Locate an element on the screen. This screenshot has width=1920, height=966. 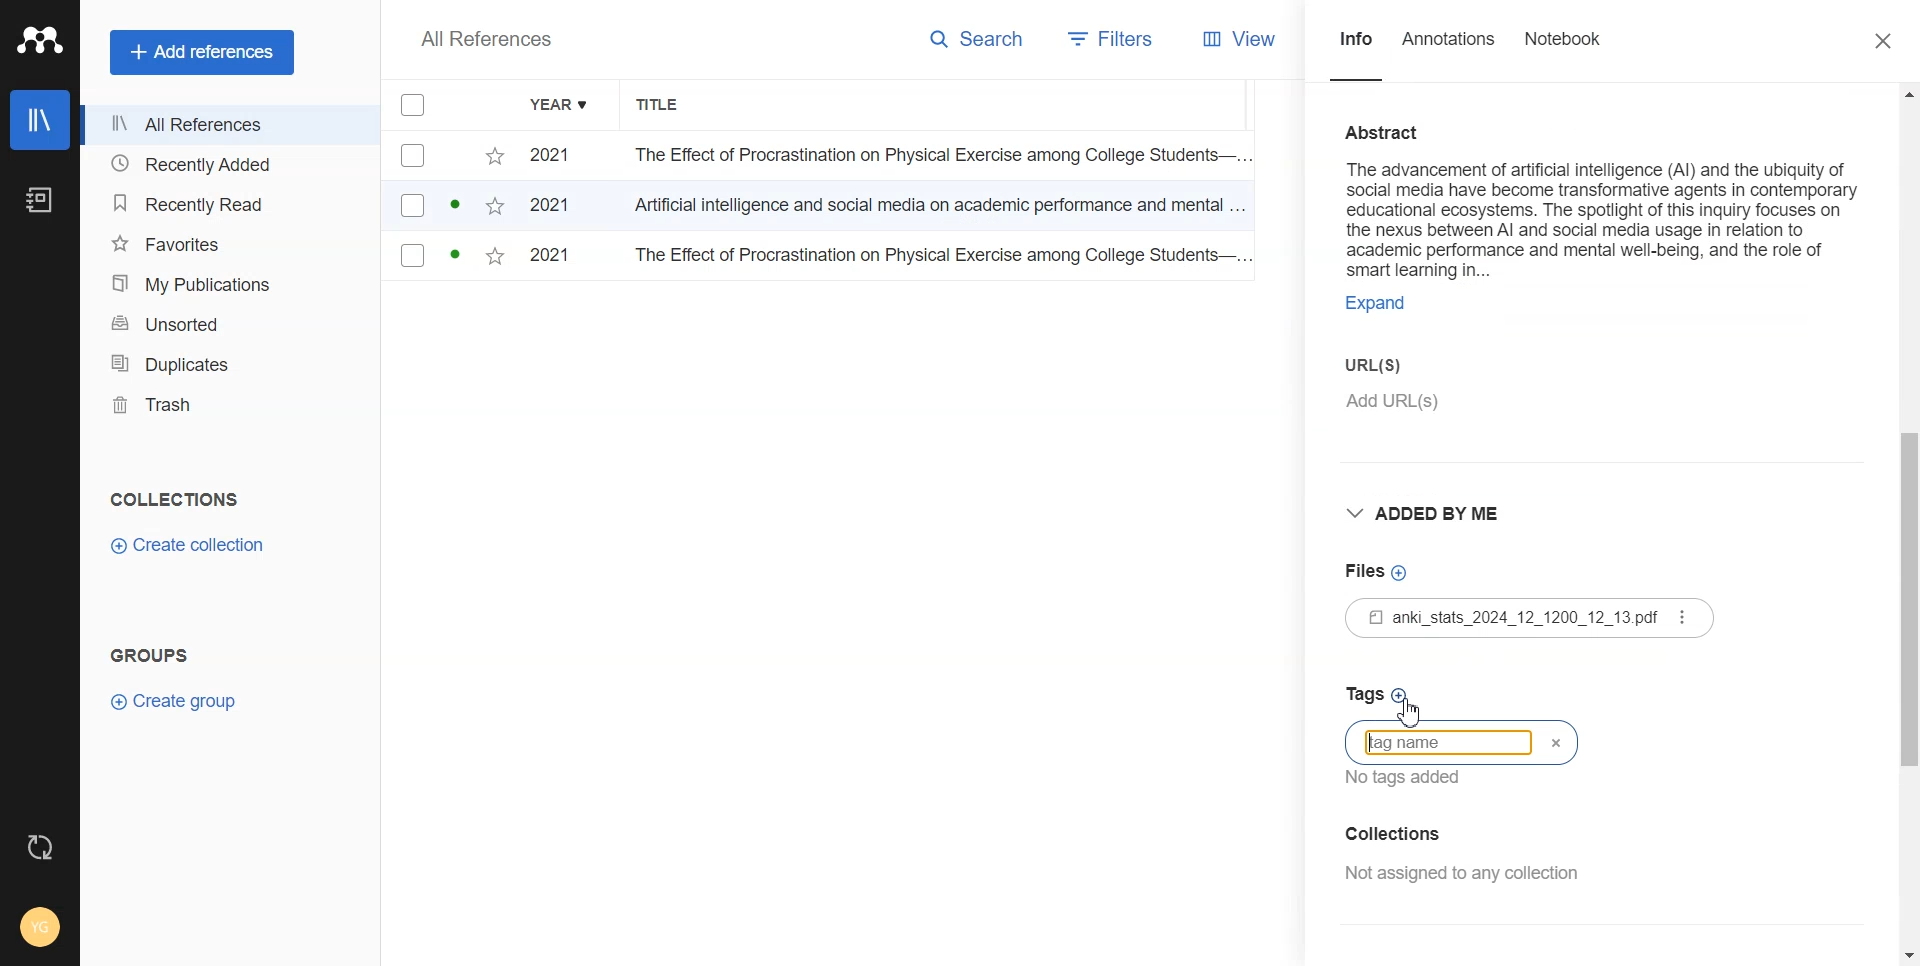
Add collection is located at coordinates (1462, 833).